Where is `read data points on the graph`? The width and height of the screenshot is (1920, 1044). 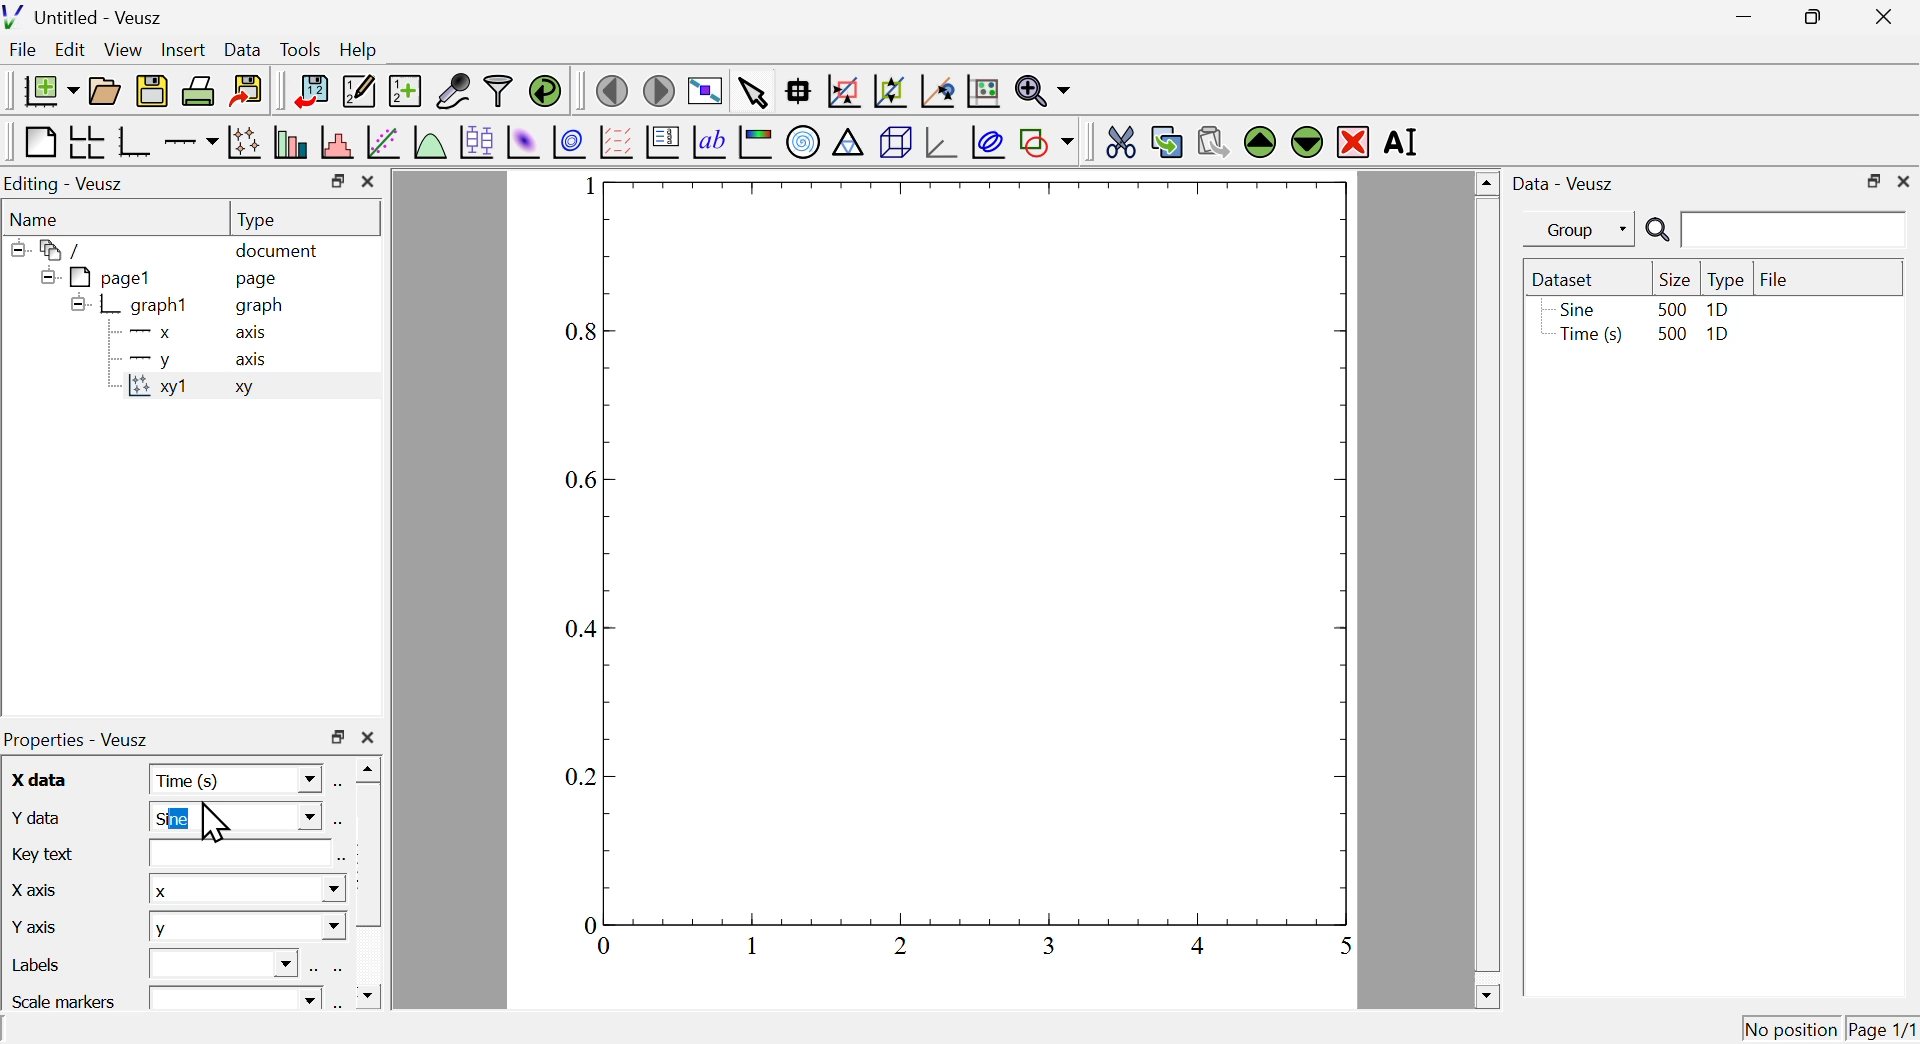 read data points on the graph is located at coordinates (800, 92).